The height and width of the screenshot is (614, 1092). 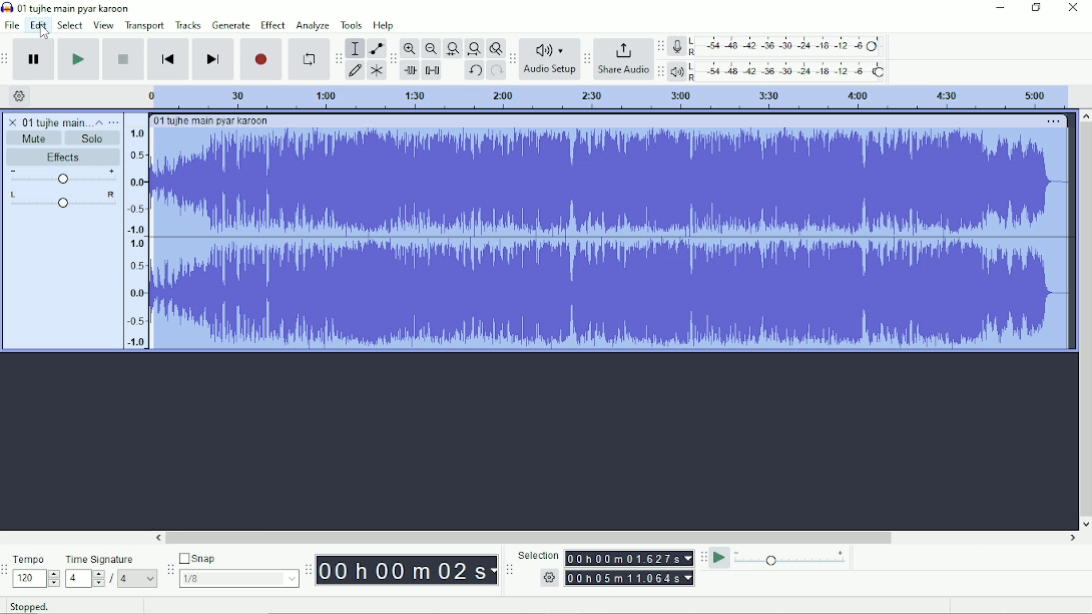 What do you see at coordinates (99, 122) in the screenshot?
I see `Collapse` at bounding box center [99, 122].